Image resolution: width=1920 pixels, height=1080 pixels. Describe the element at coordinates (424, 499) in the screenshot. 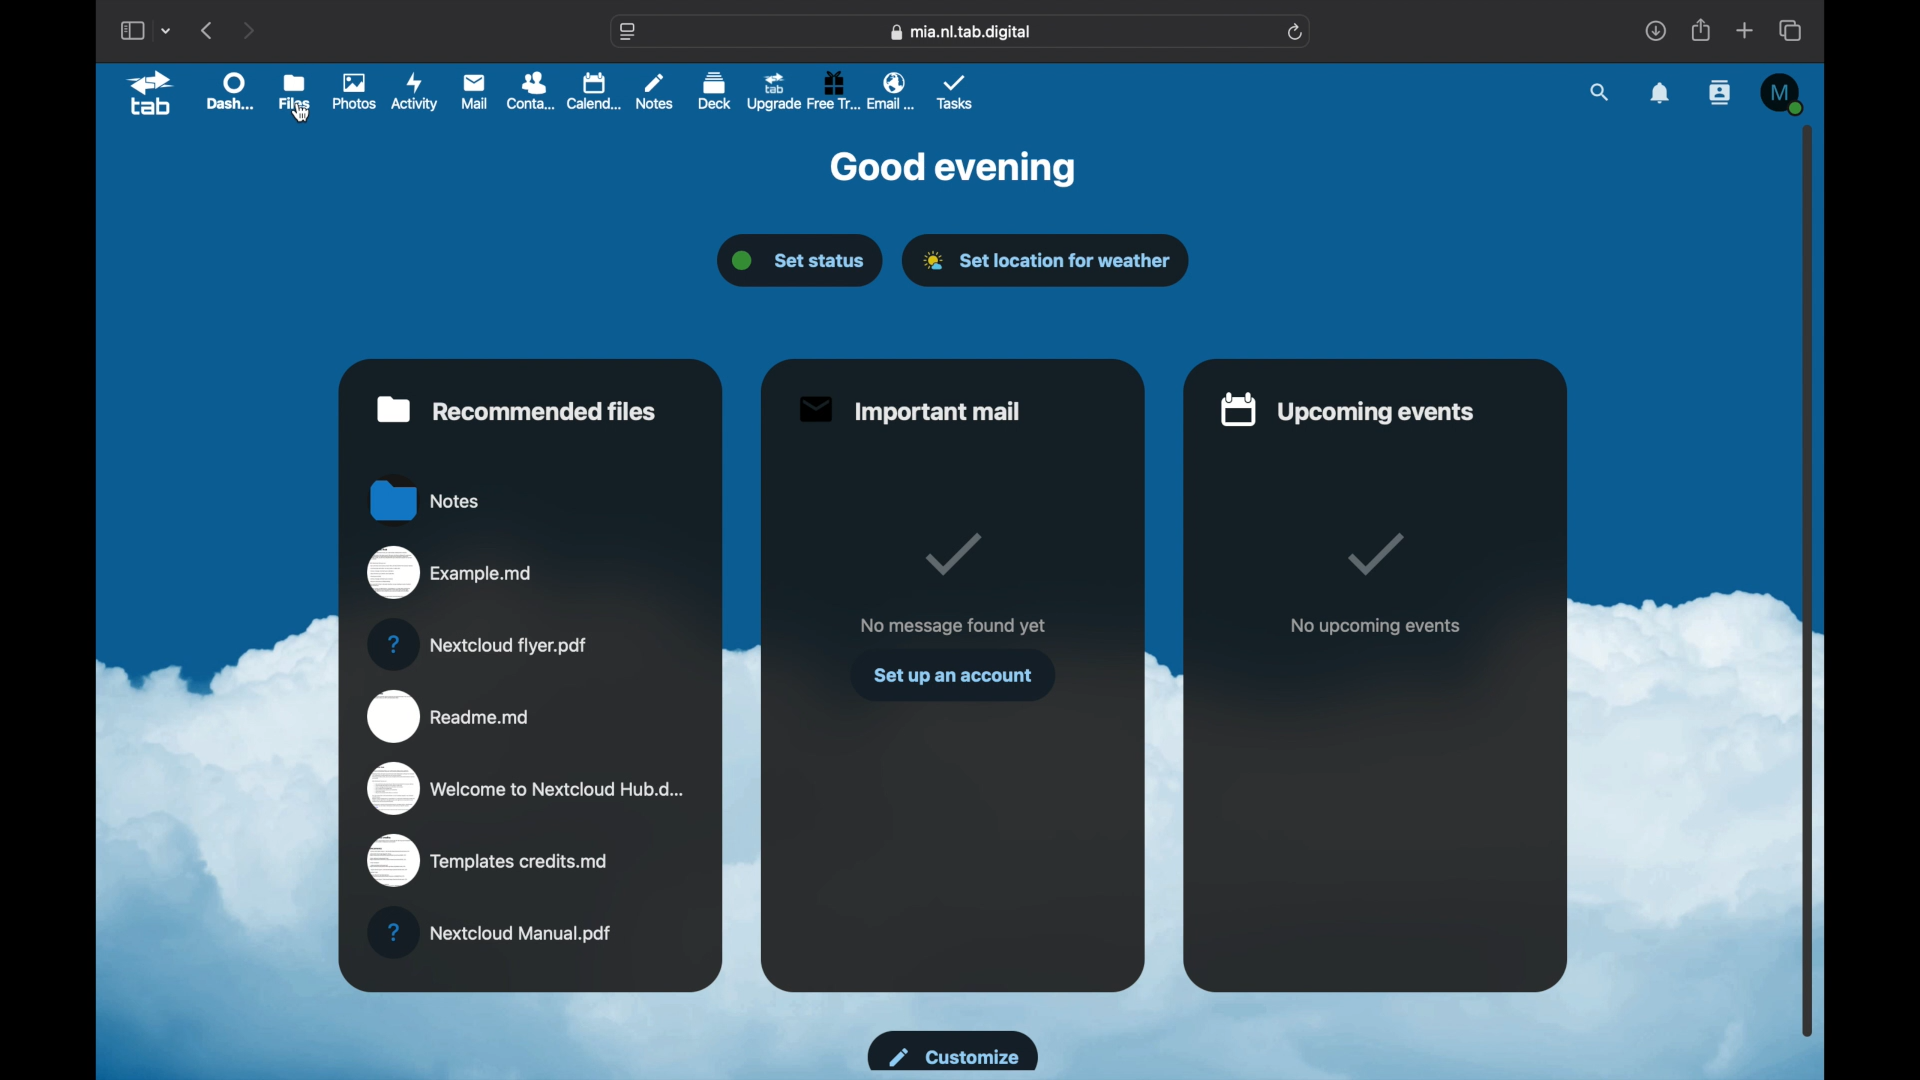

I see `notes` at that location.